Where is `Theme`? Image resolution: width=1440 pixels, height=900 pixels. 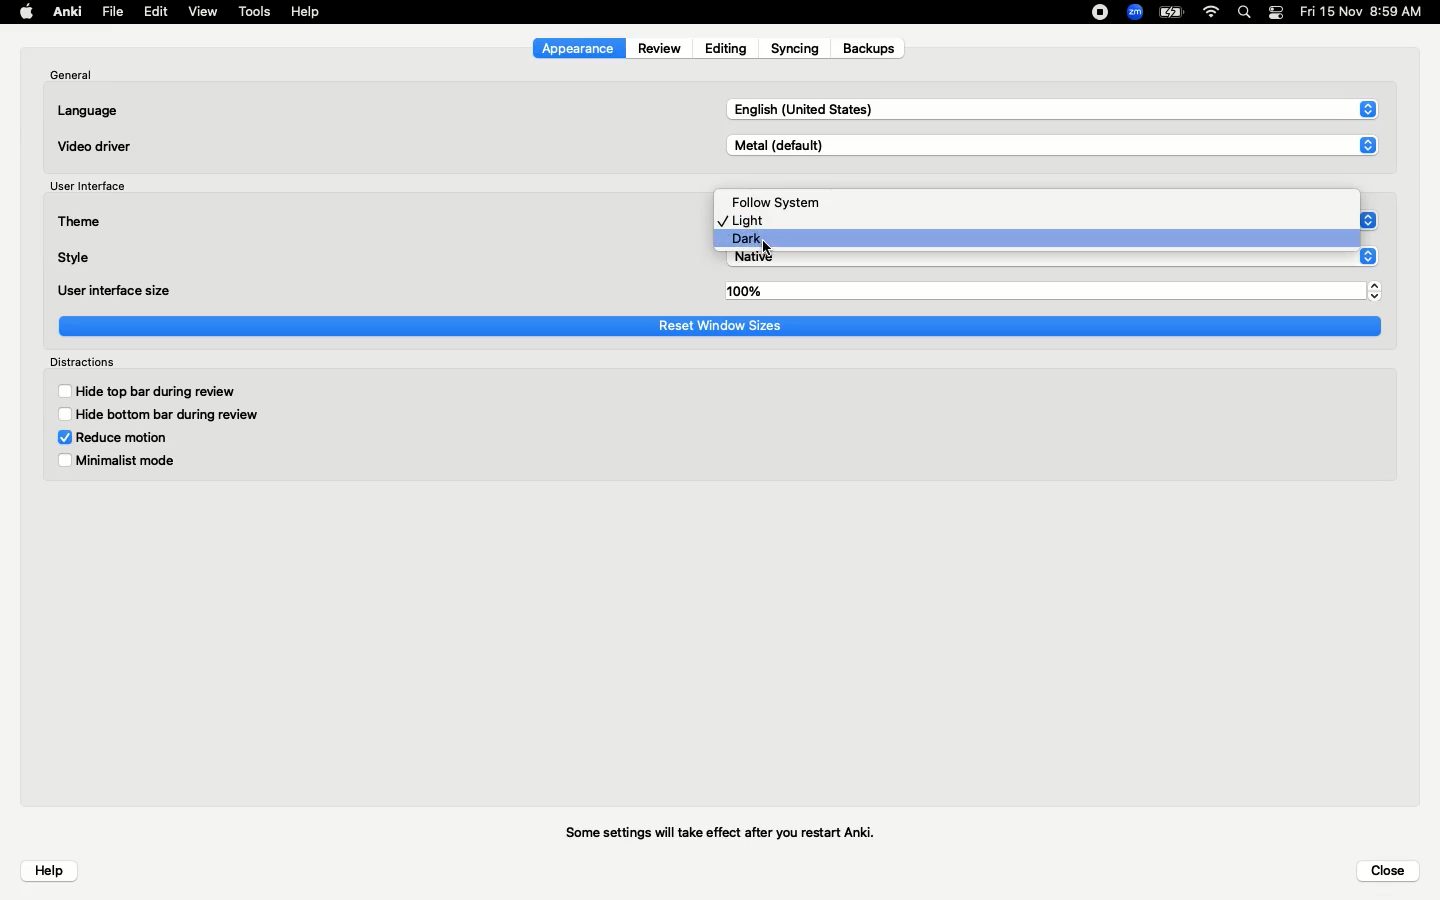 Theme is located at coordinates (81, 222).